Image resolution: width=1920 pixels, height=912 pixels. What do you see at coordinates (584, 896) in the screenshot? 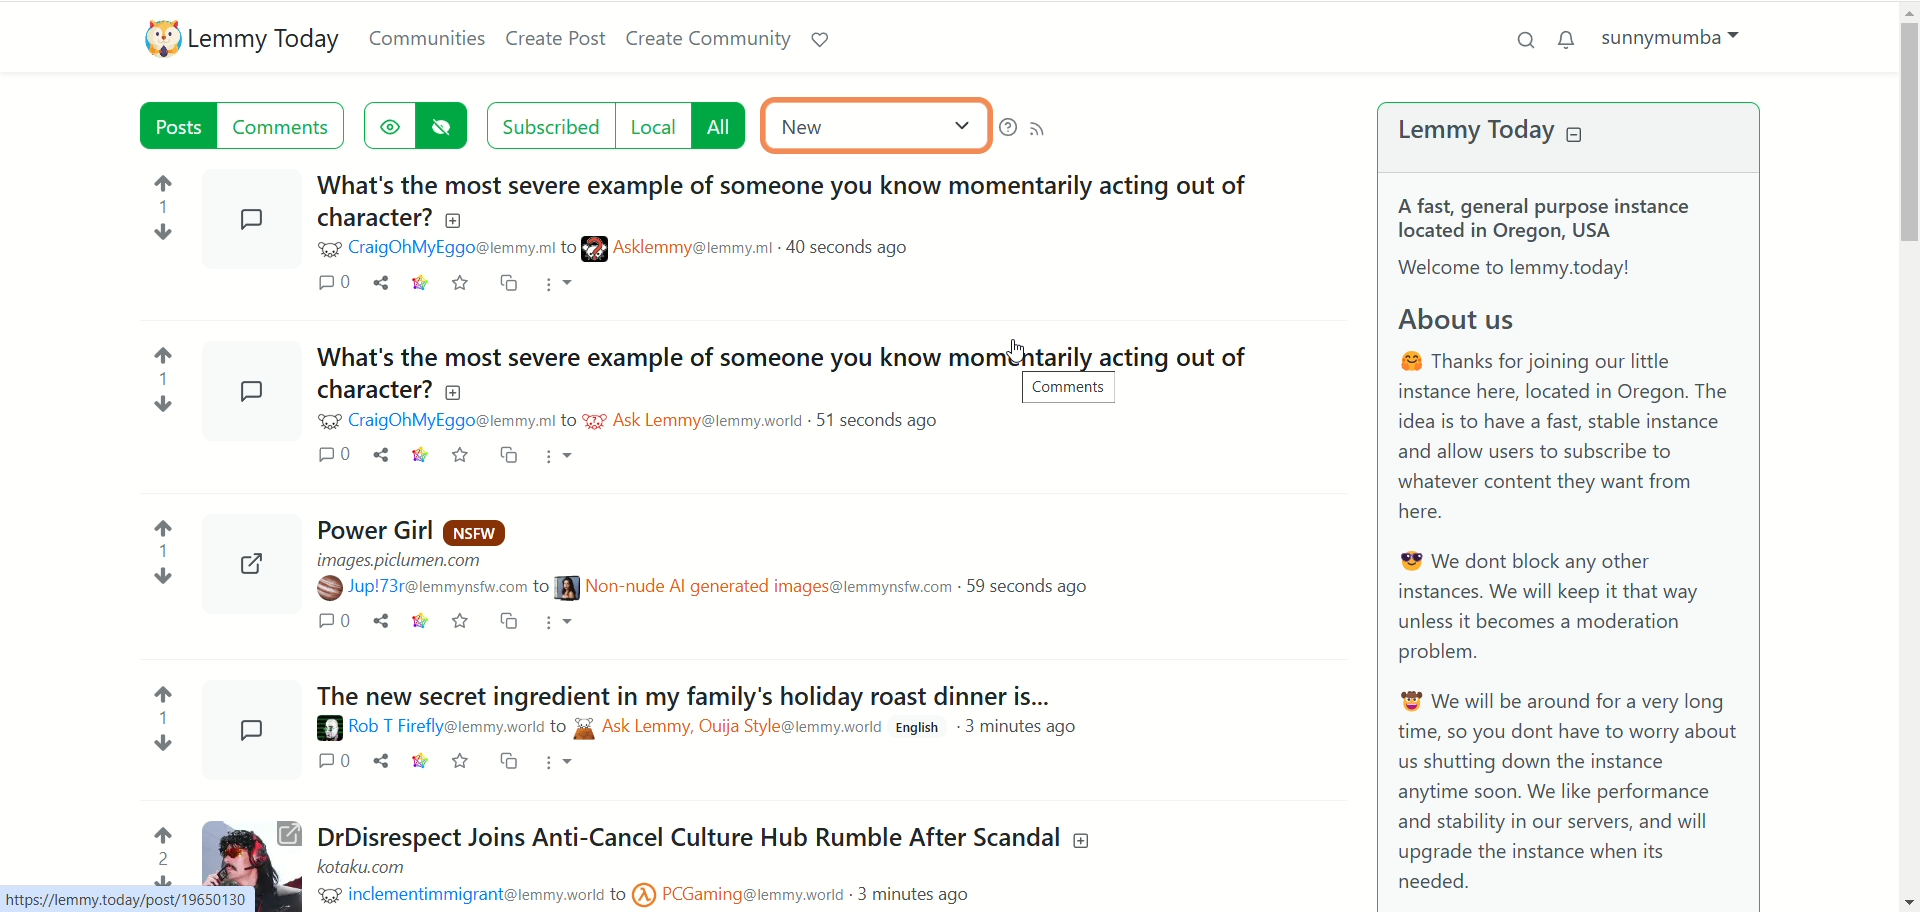
I see `inclementimmigrant@lemmy.world to PCGaming@lemmy.world` at bounding box center [584, 896].